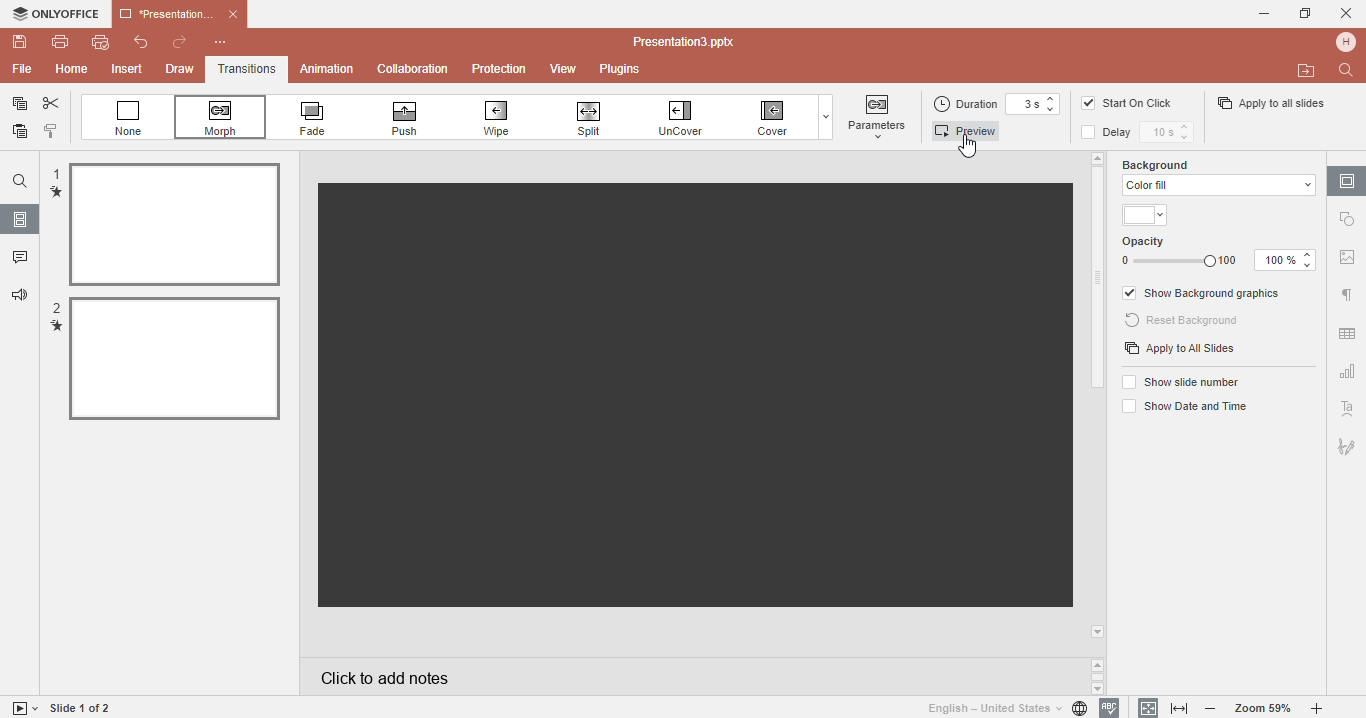 The width and height of the screenshot is (1366, 718). What do you see at coordinates (421, 118) in the screenshot?
I see `Push` at bounding box center [421, 118].